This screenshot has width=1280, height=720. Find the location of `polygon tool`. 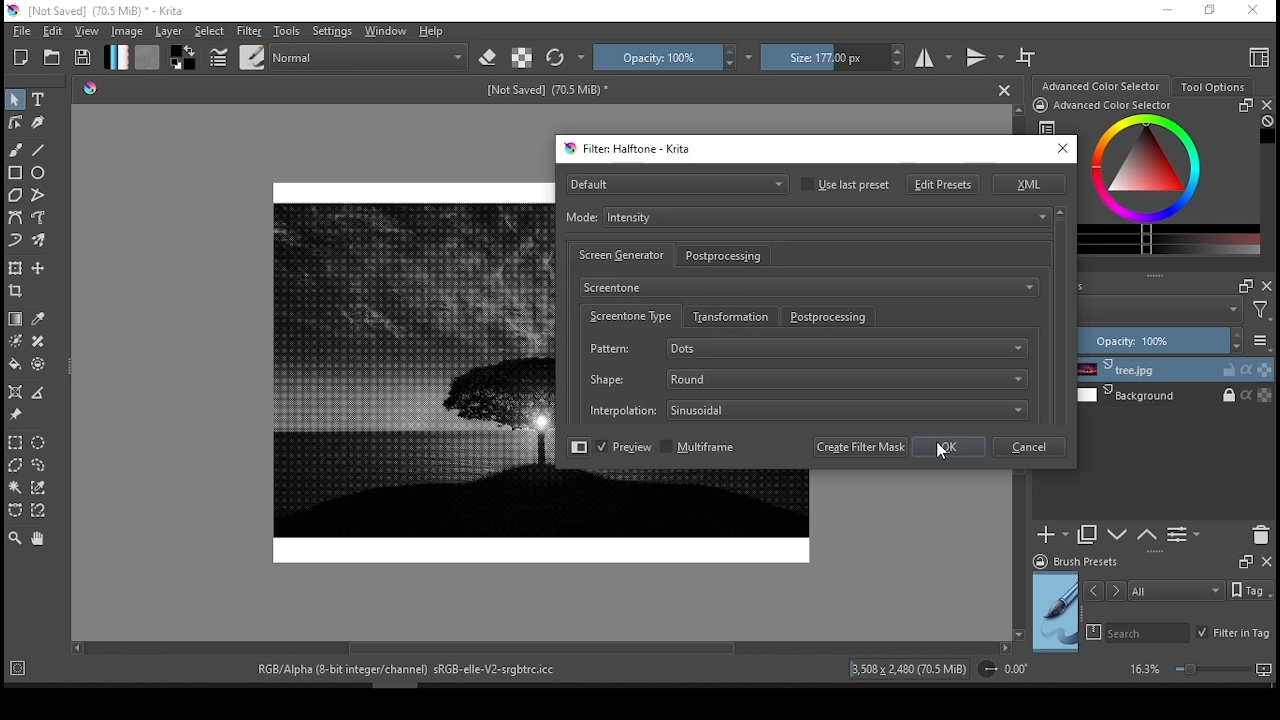

polygon tool is located at coordinates (16, 195).